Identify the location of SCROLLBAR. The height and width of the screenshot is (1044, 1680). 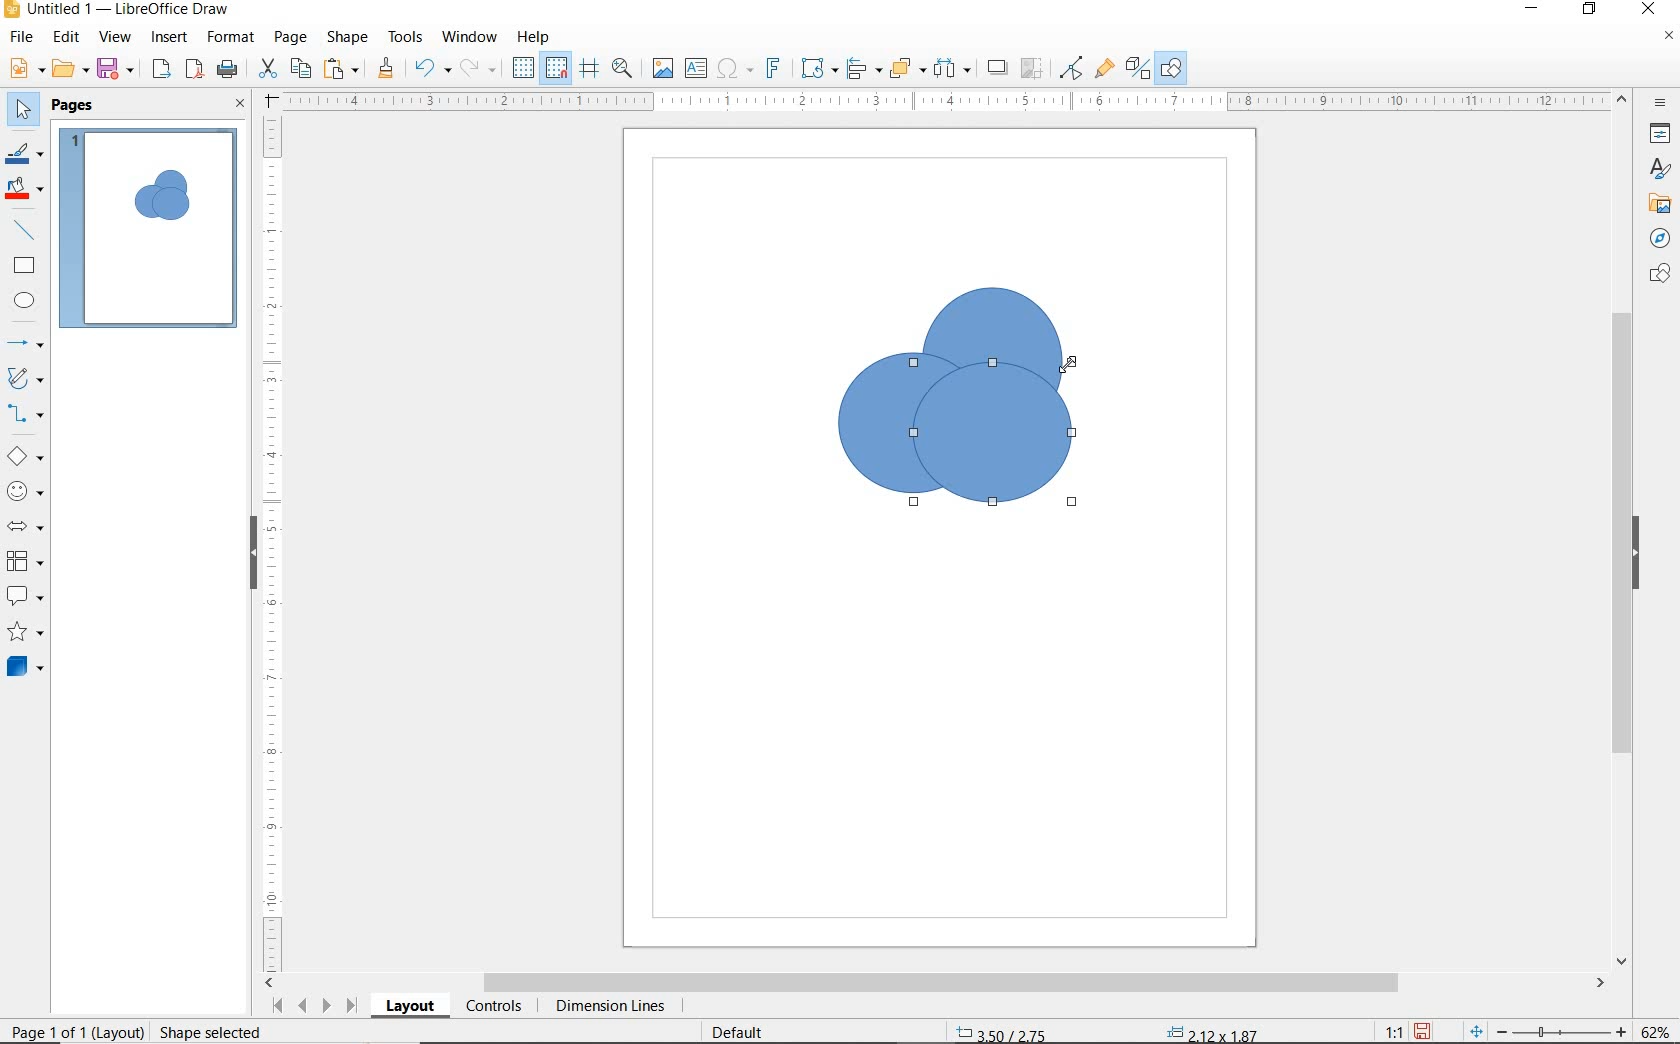
(936, 984).